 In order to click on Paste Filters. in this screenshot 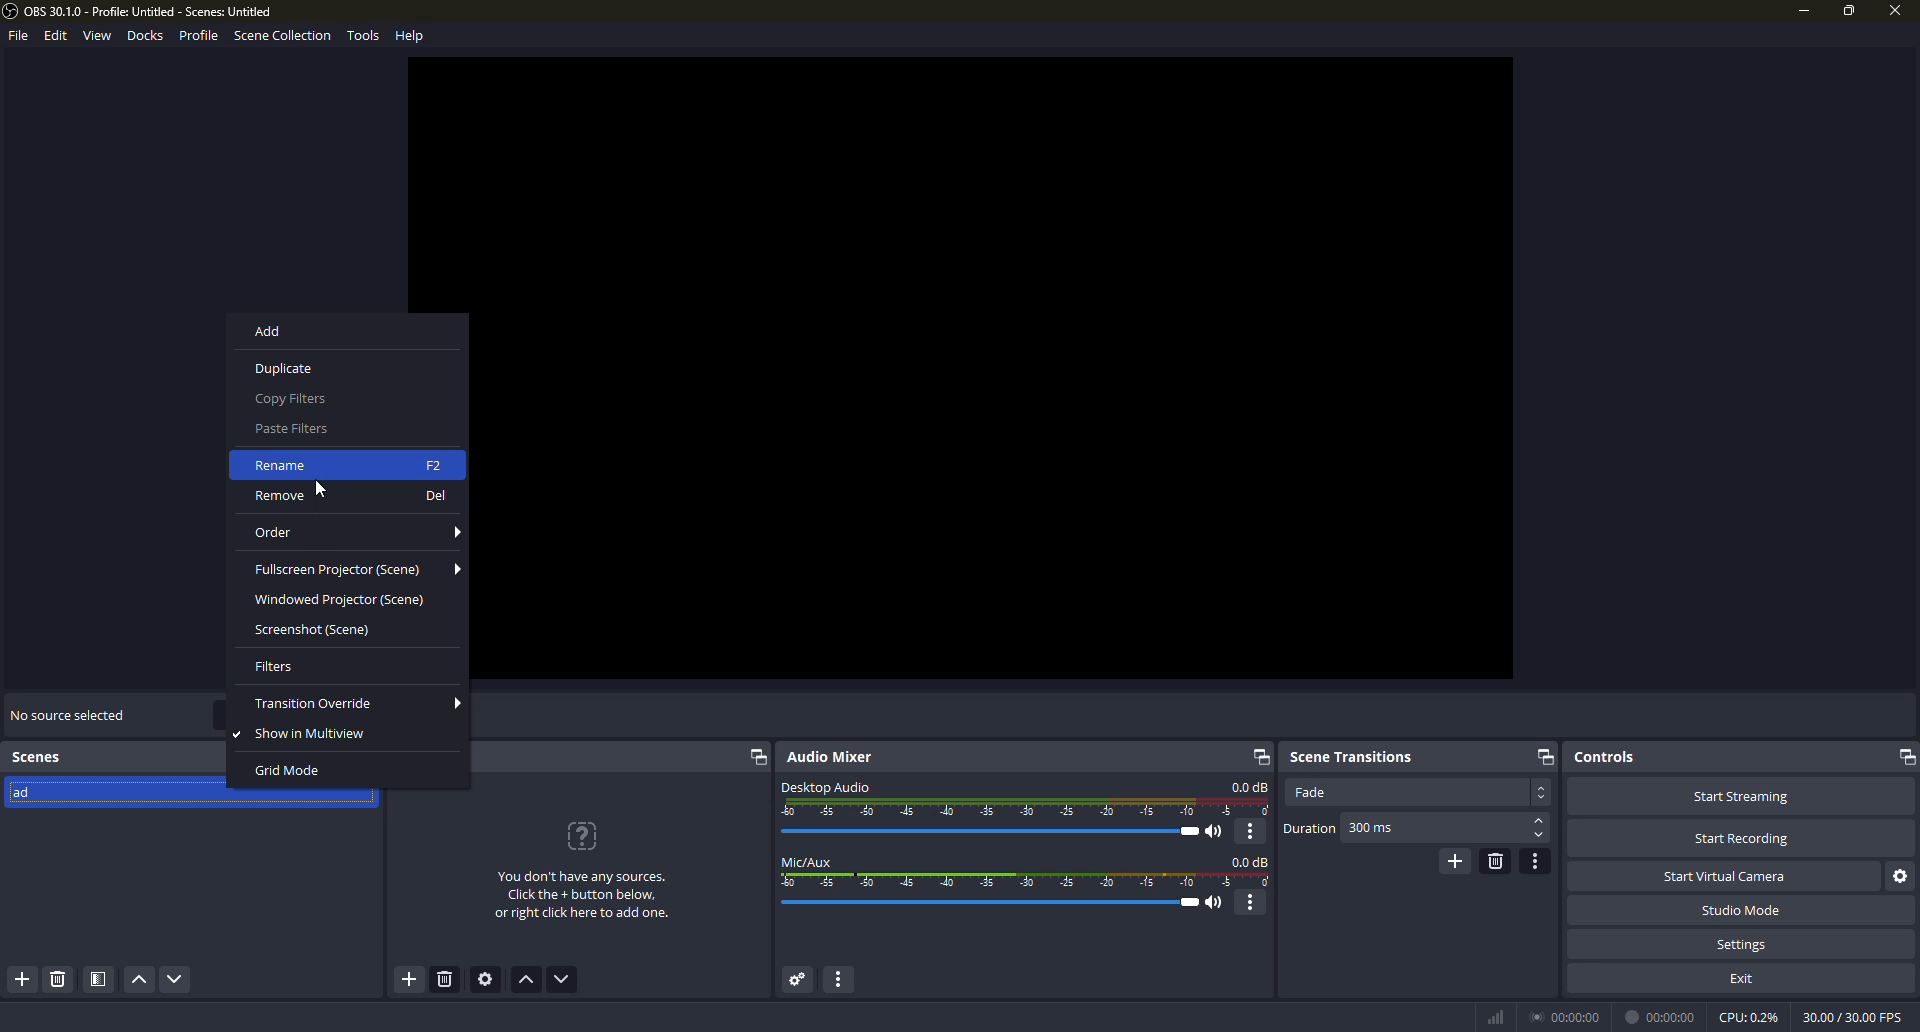, I will do `click(328, 430)`.